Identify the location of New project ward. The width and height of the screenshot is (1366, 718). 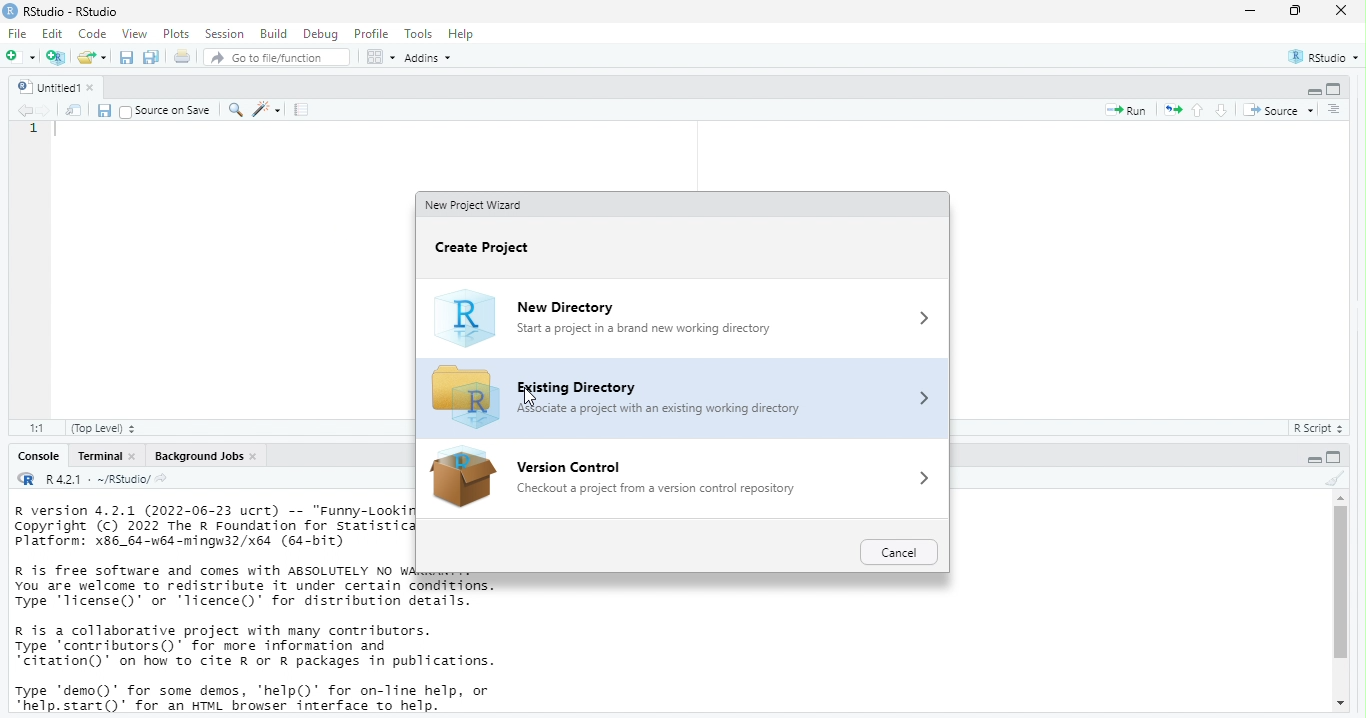
(469, 205).